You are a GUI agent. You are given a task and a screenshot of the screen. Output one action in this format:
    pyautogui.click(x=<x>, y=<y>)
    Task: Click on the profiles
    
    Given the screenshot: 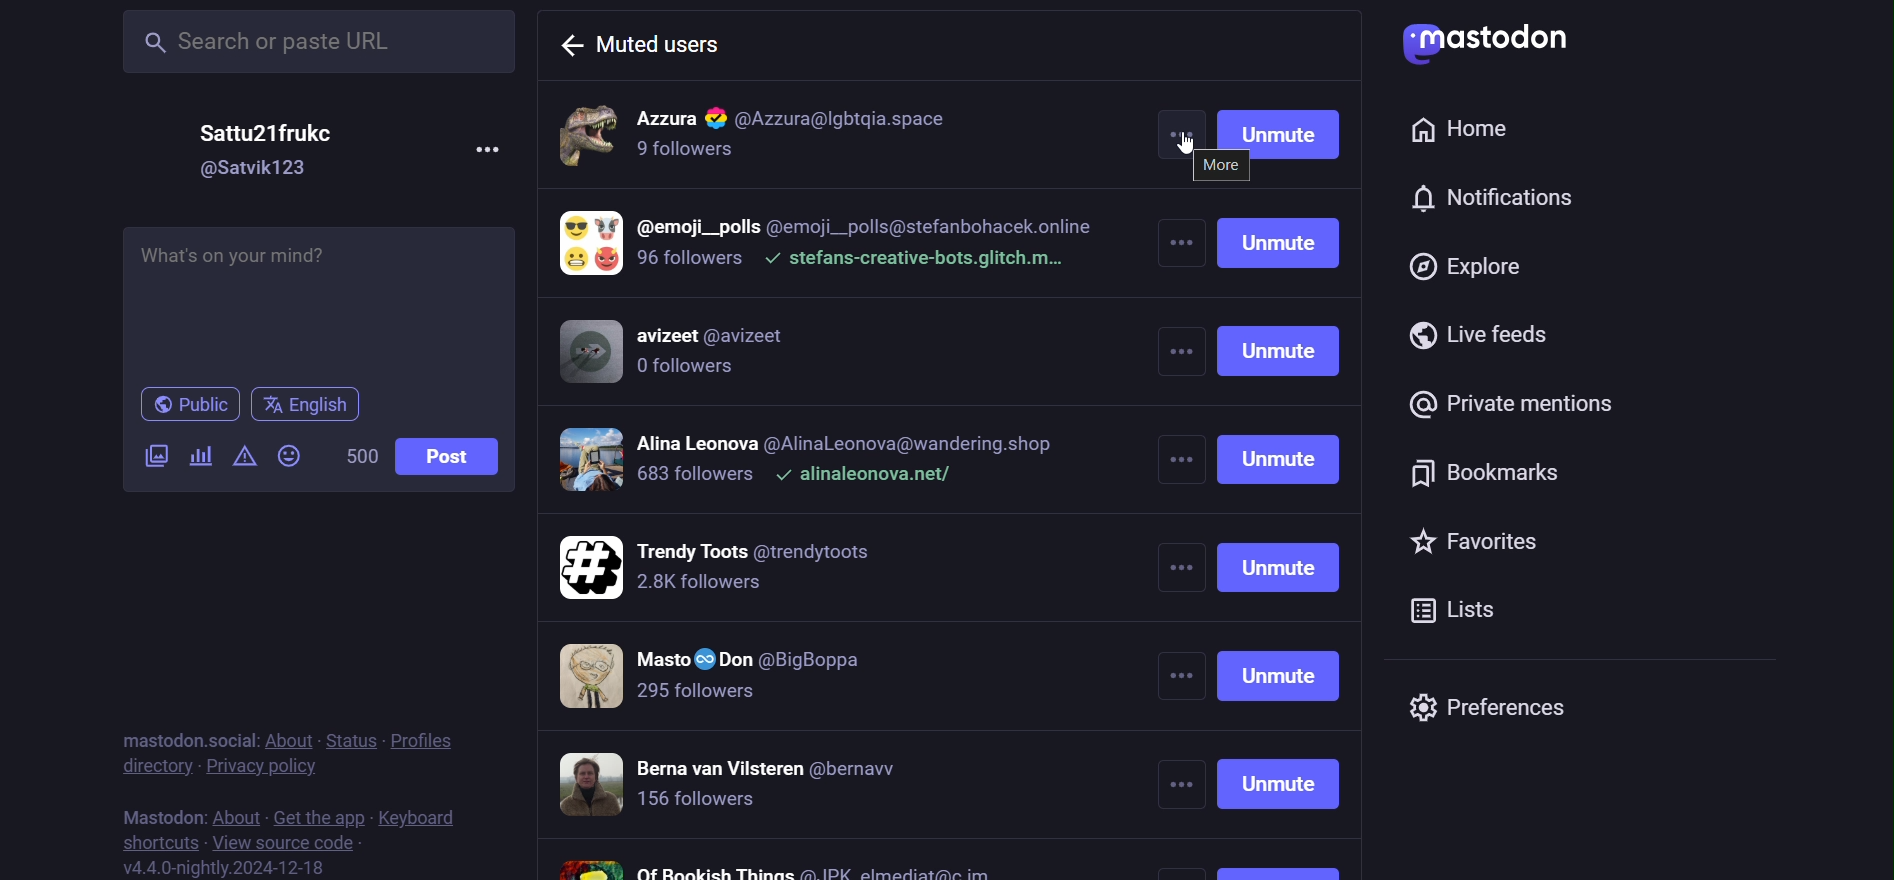 What is the action you would take?
    pyautogui.click(x=421, y=743)
    